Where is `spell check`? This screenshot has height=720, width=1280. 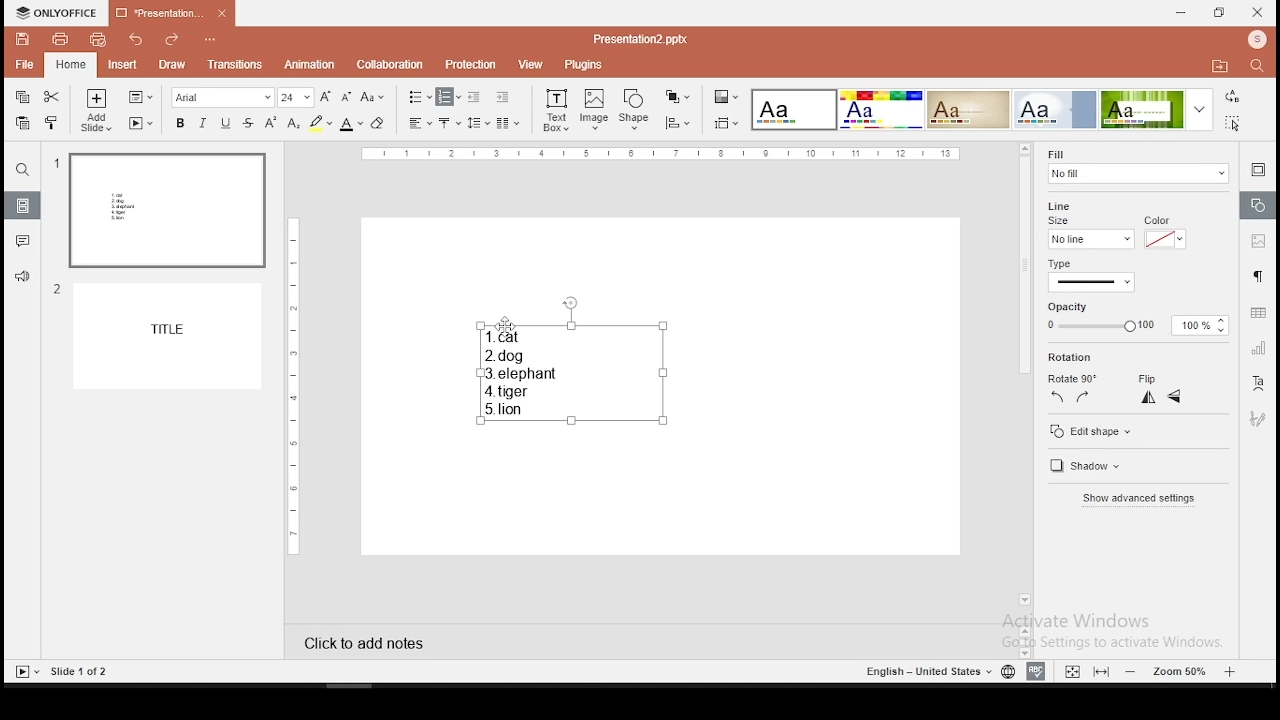 spell check is located at coordinates (1039, 672).